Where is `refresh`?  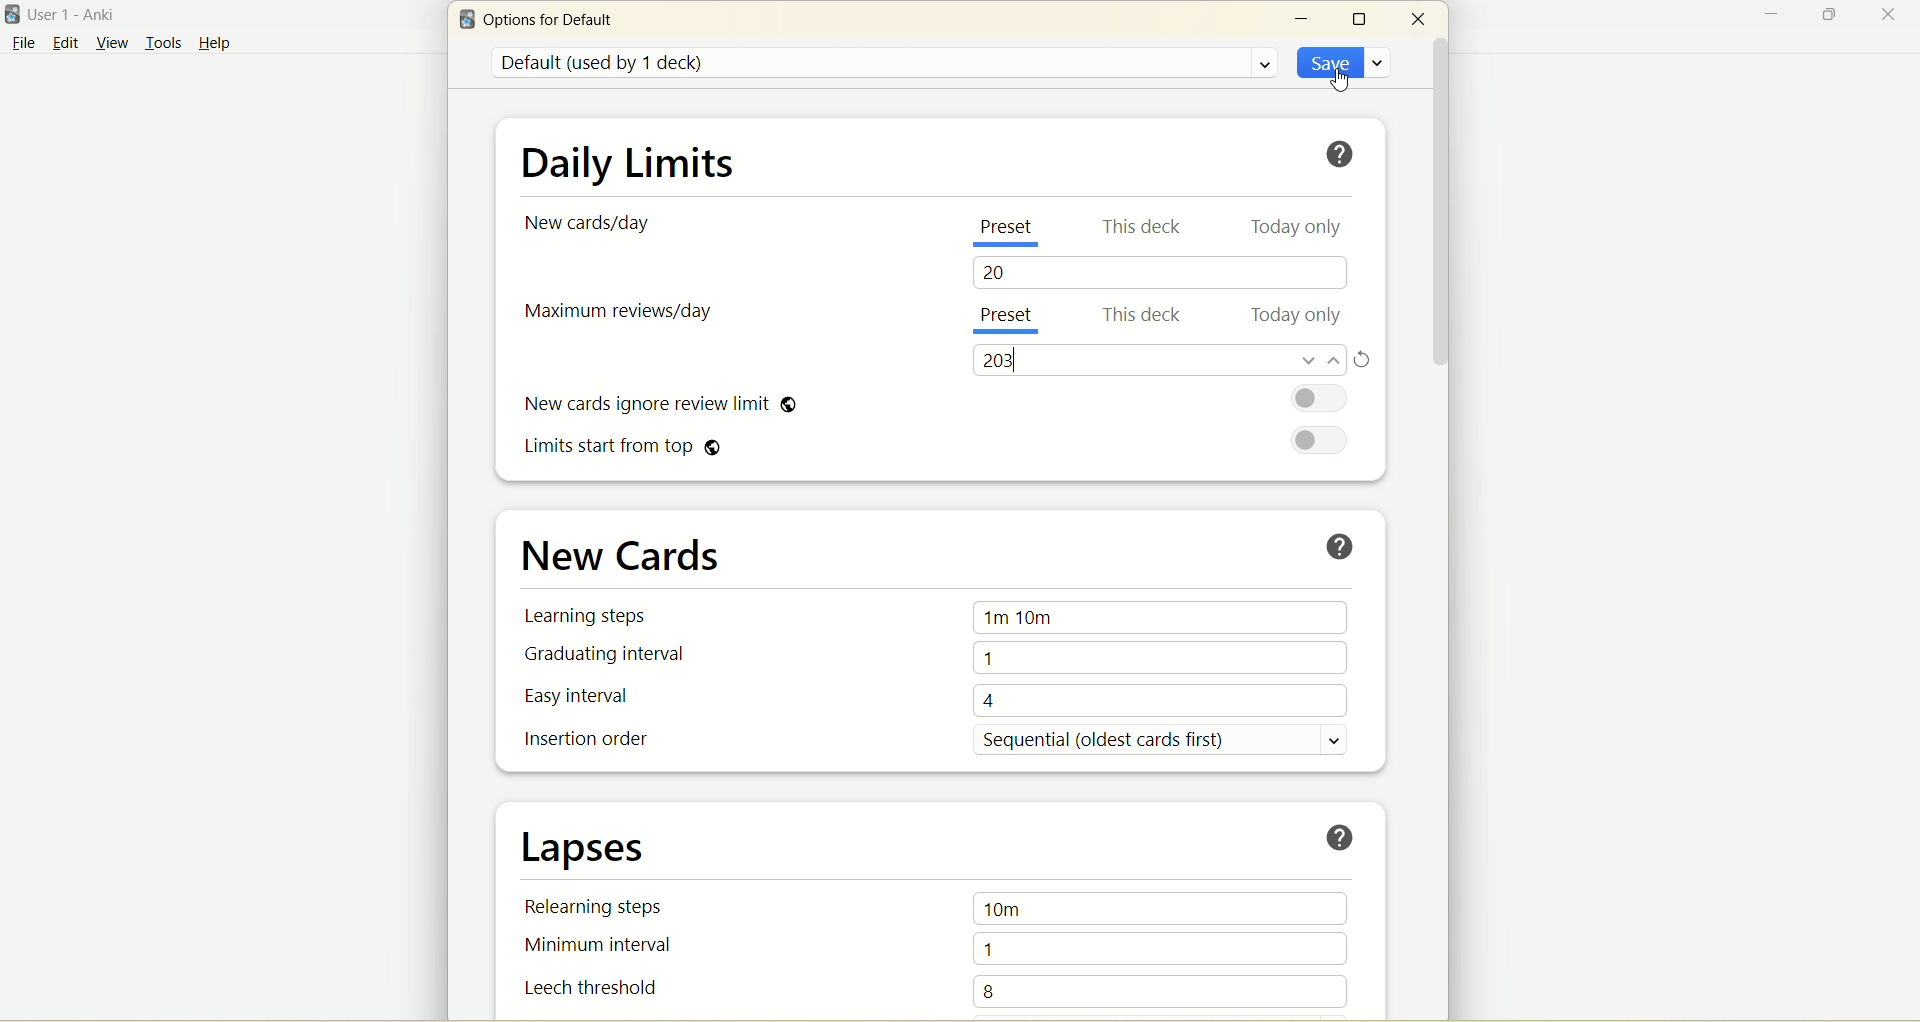 refresh is located at coordinates (1363, 363).